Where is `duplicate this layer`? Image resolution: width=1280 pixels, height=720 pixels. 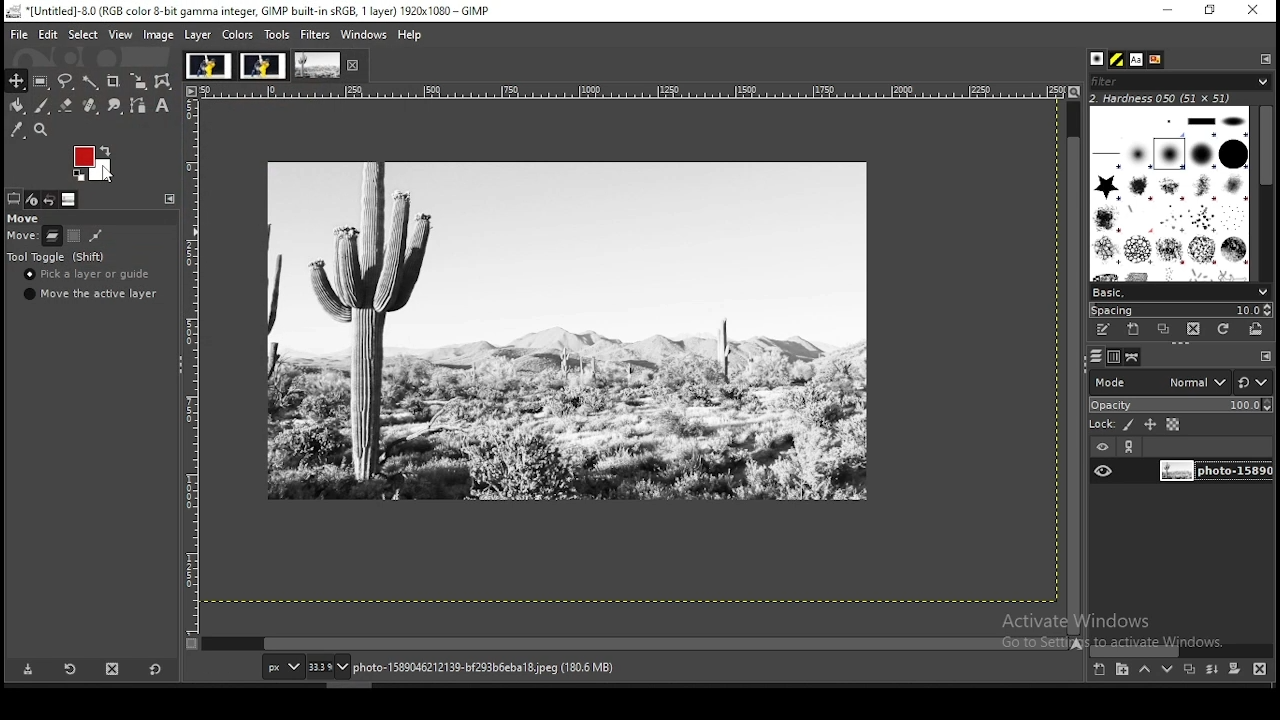
duplicate this layer is located at coordinates (1188, 669).